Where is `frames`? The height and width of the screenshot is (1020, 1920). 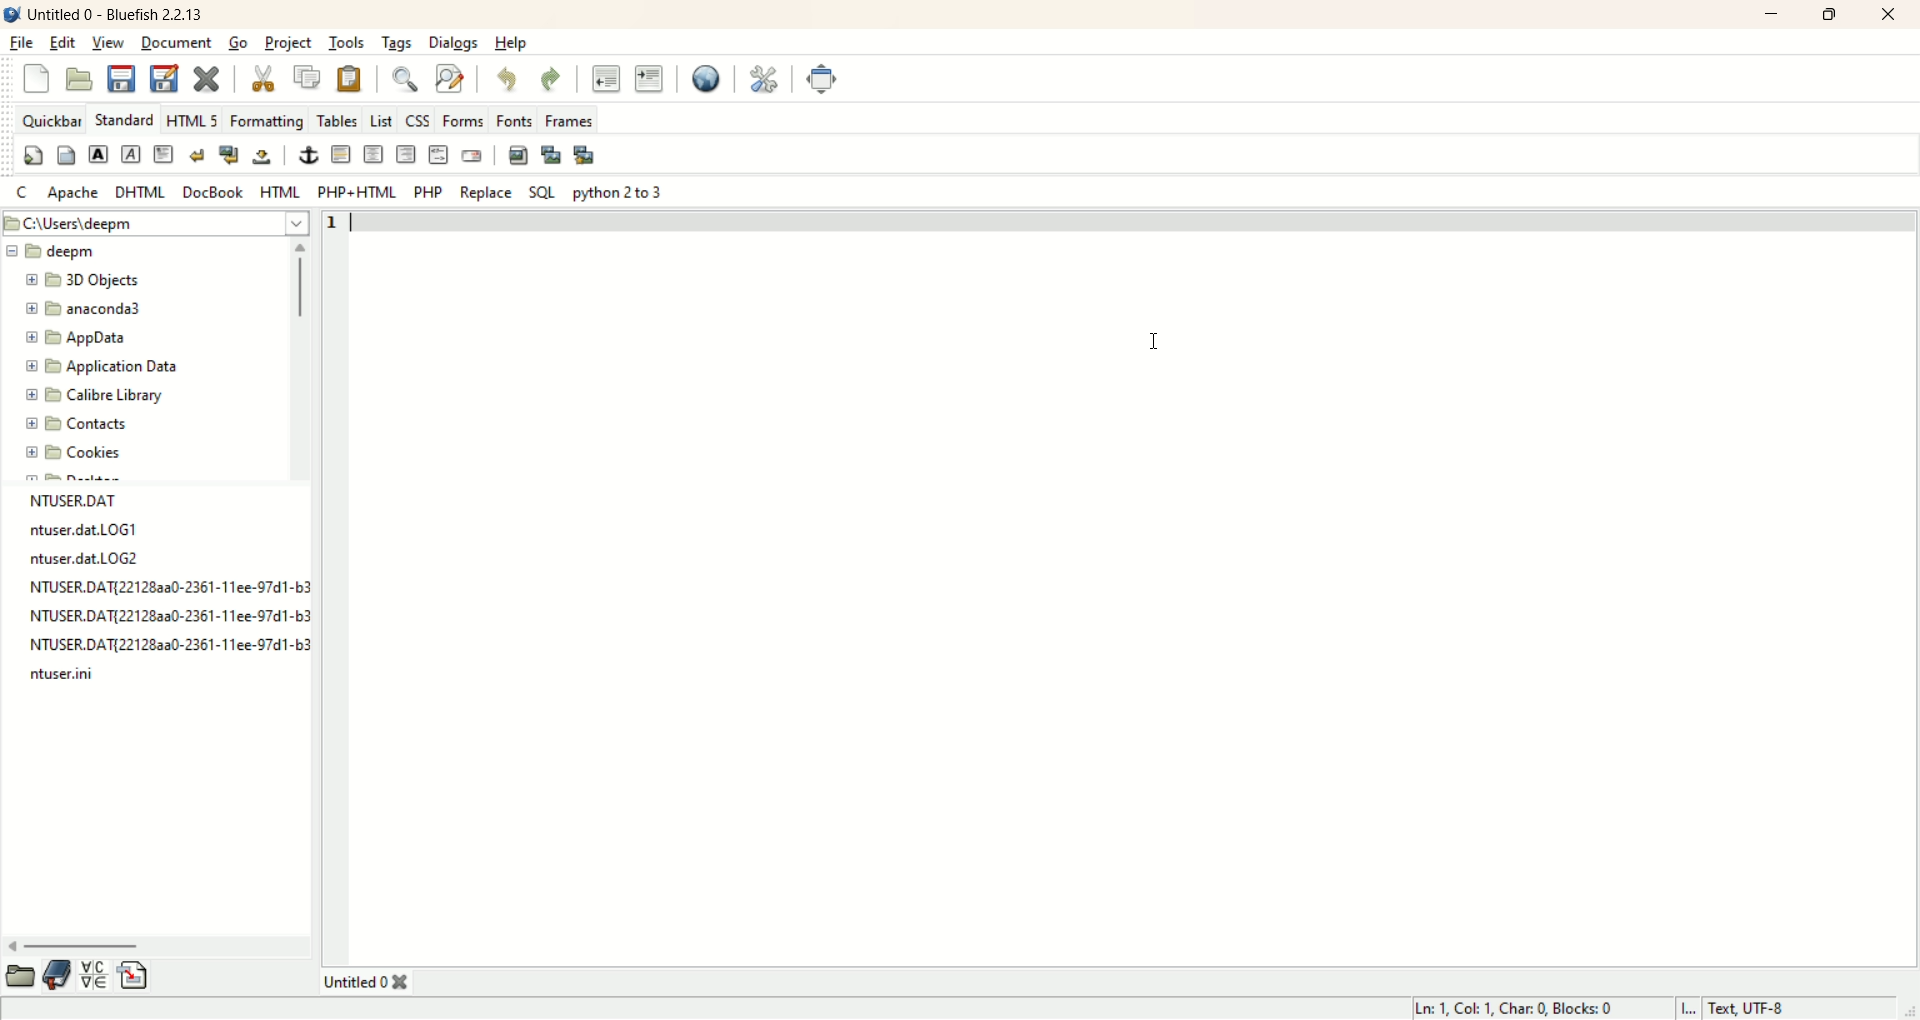
frames is located at coordinates (568, 120).